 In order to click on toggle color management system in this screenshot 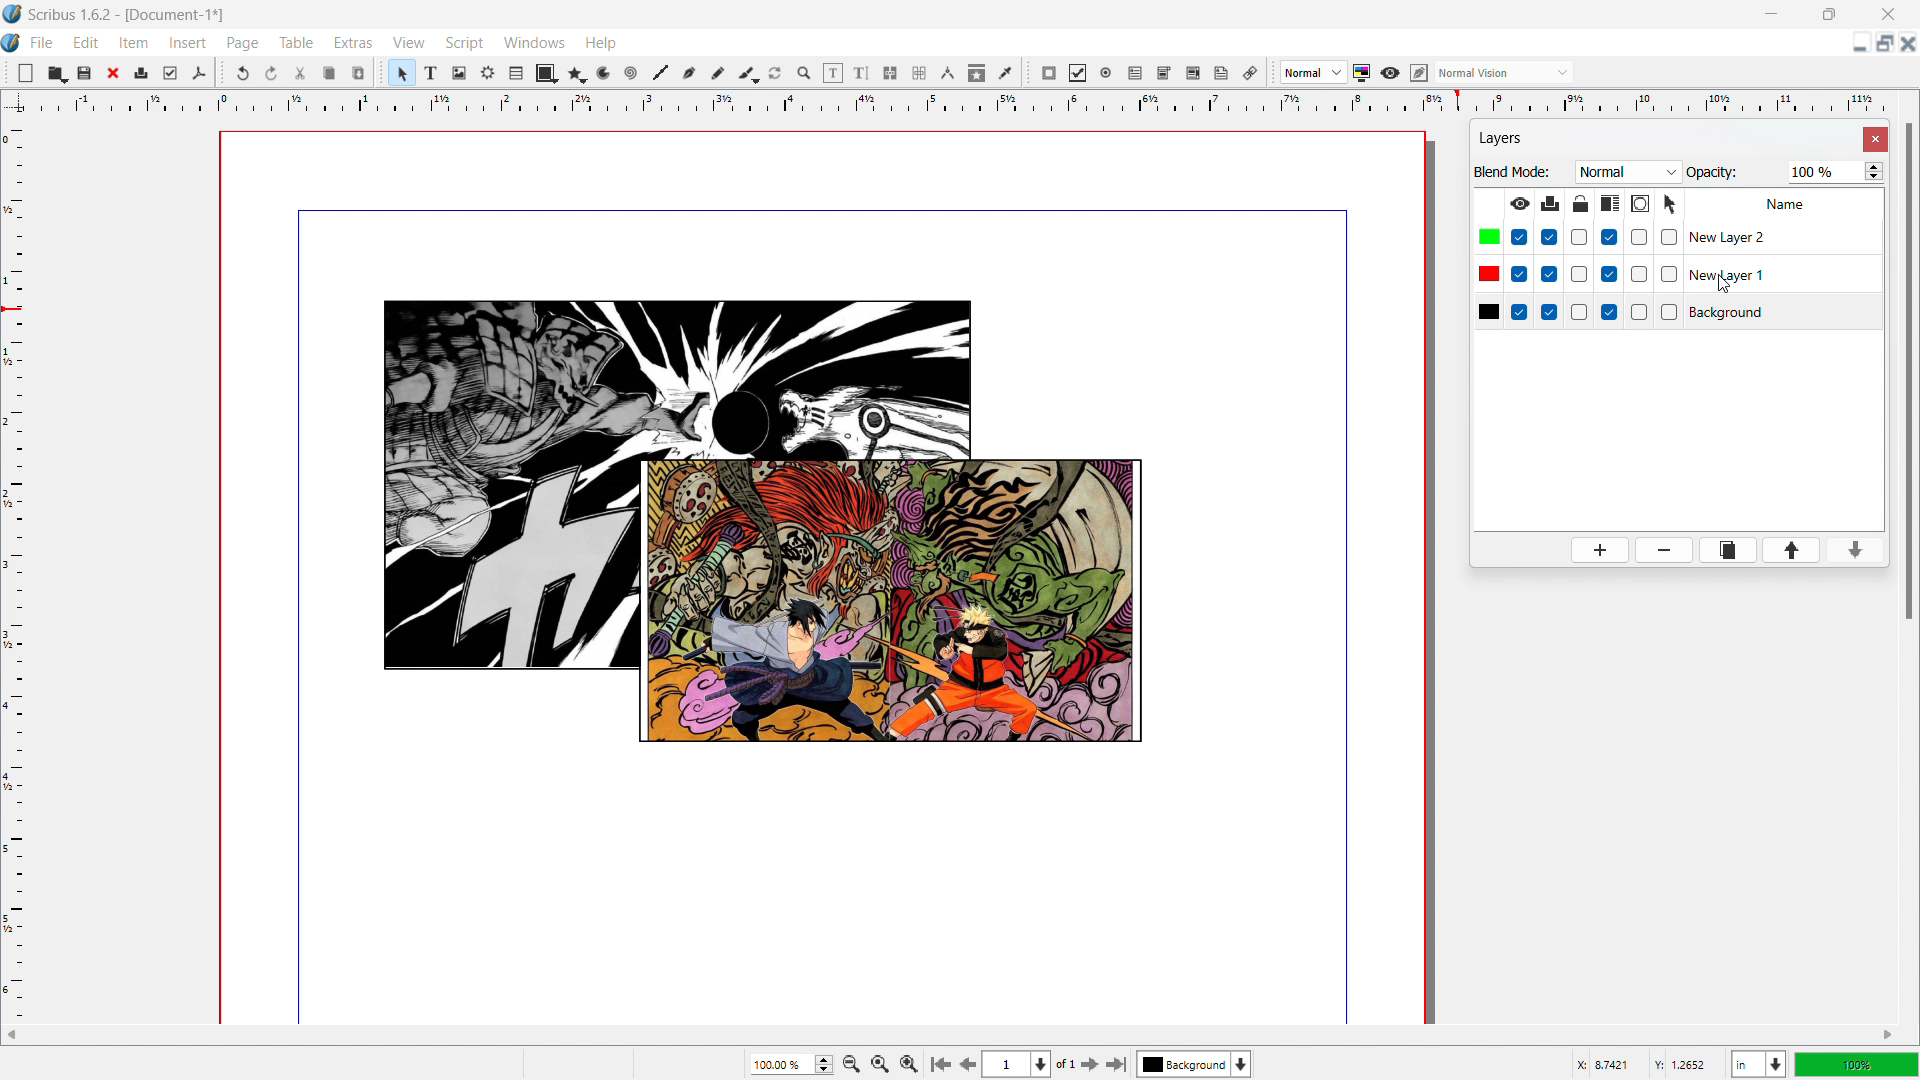, I will do `click(1361, 73)`.